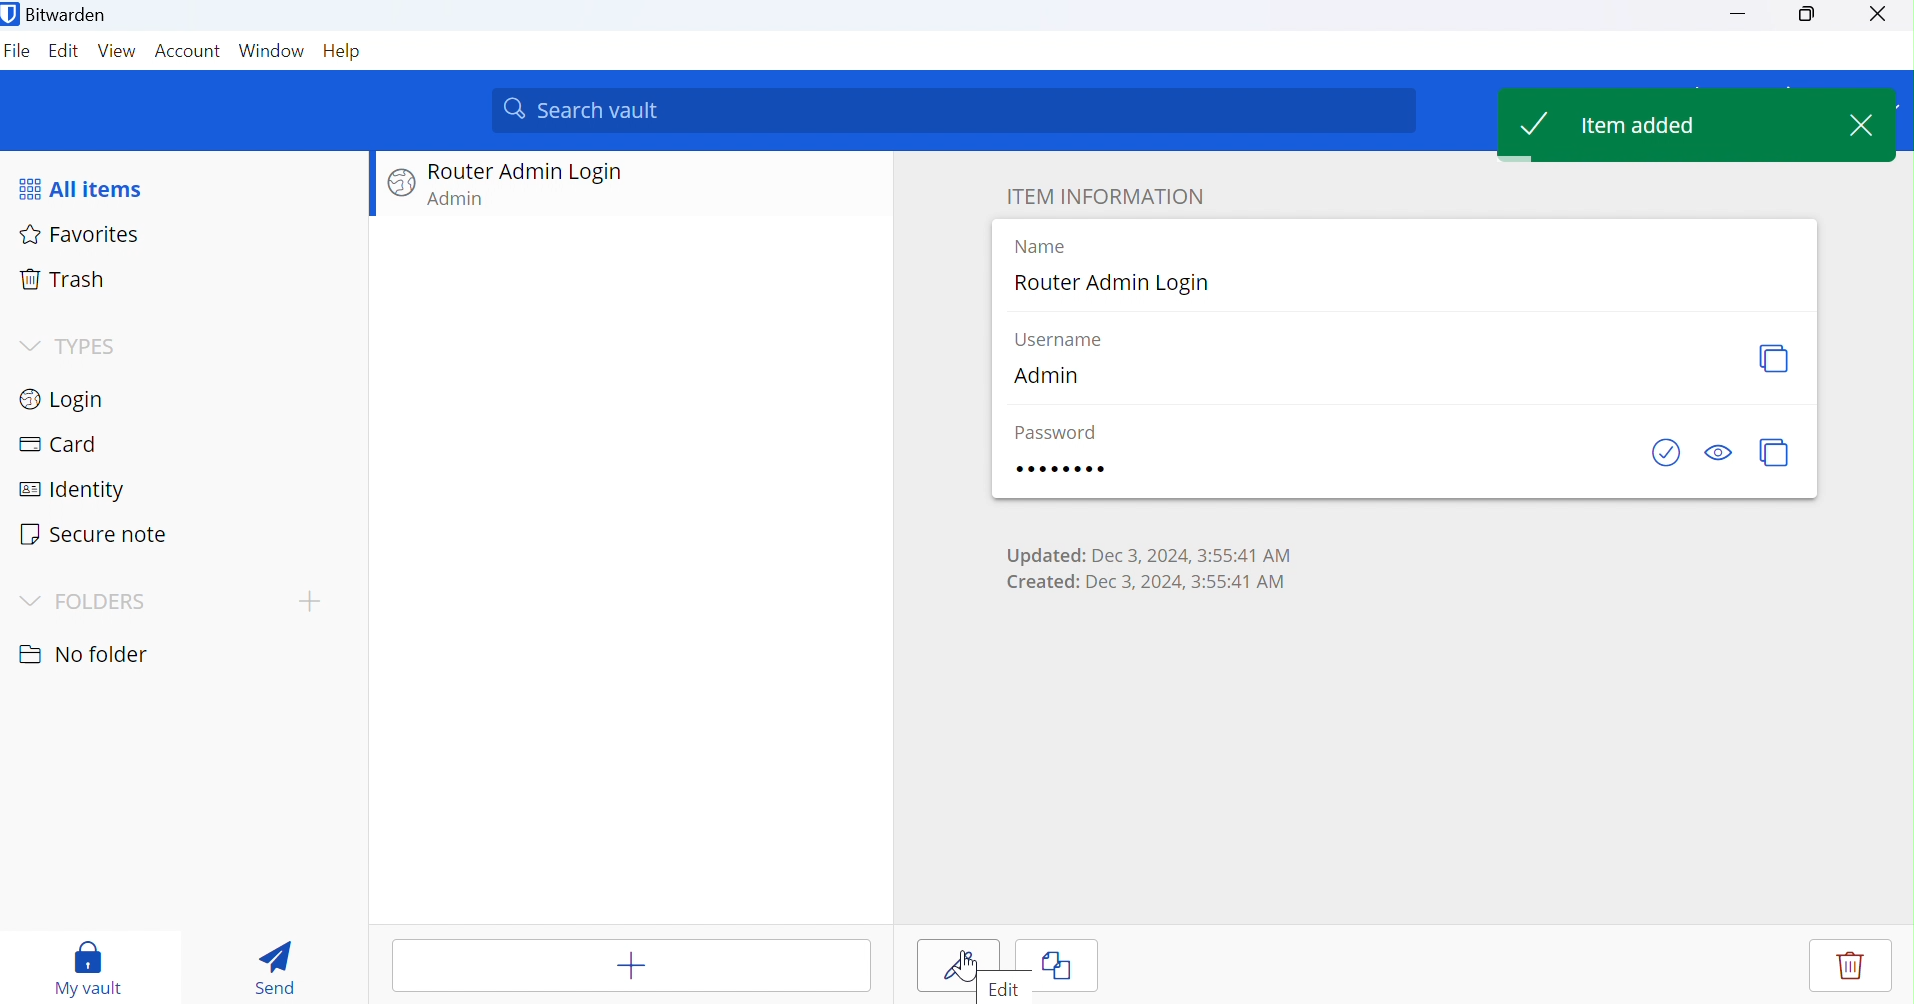  I want to click on FOLDERS, so click(113, 601).